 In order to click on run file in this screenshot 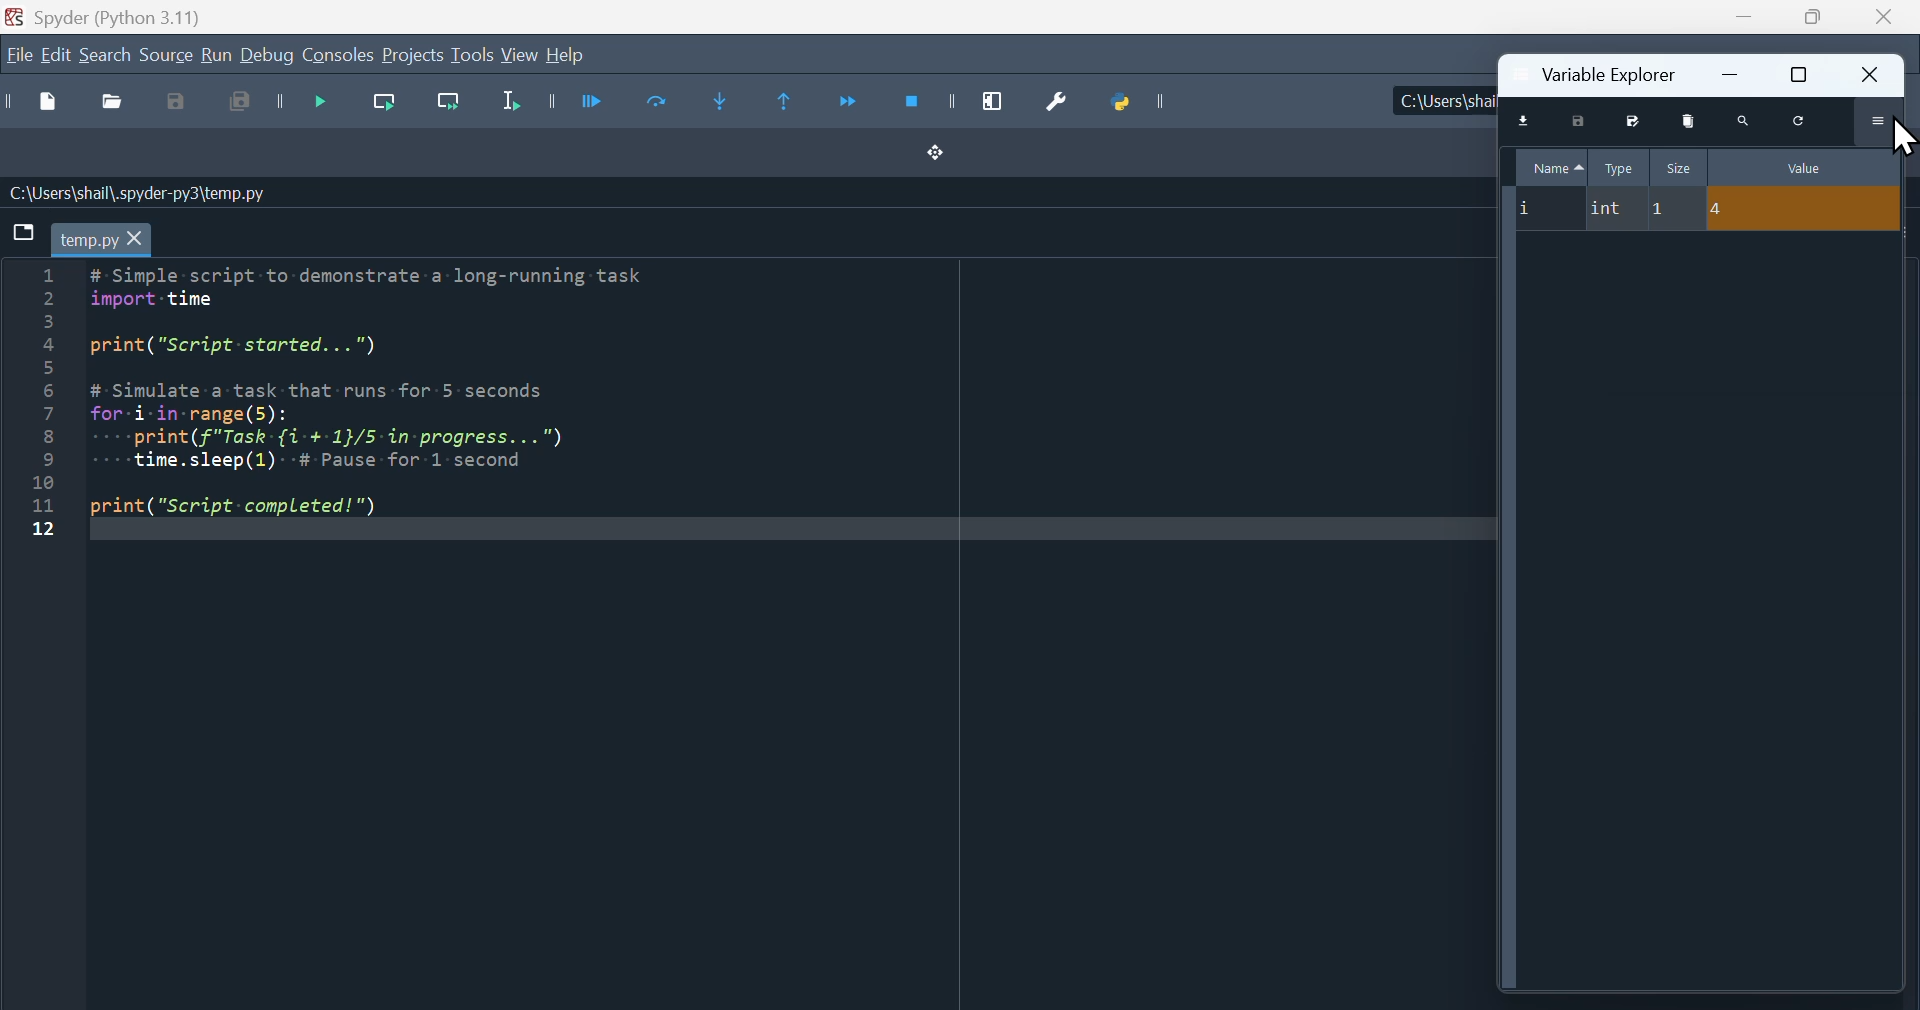, I will do `click(571, 100)`.